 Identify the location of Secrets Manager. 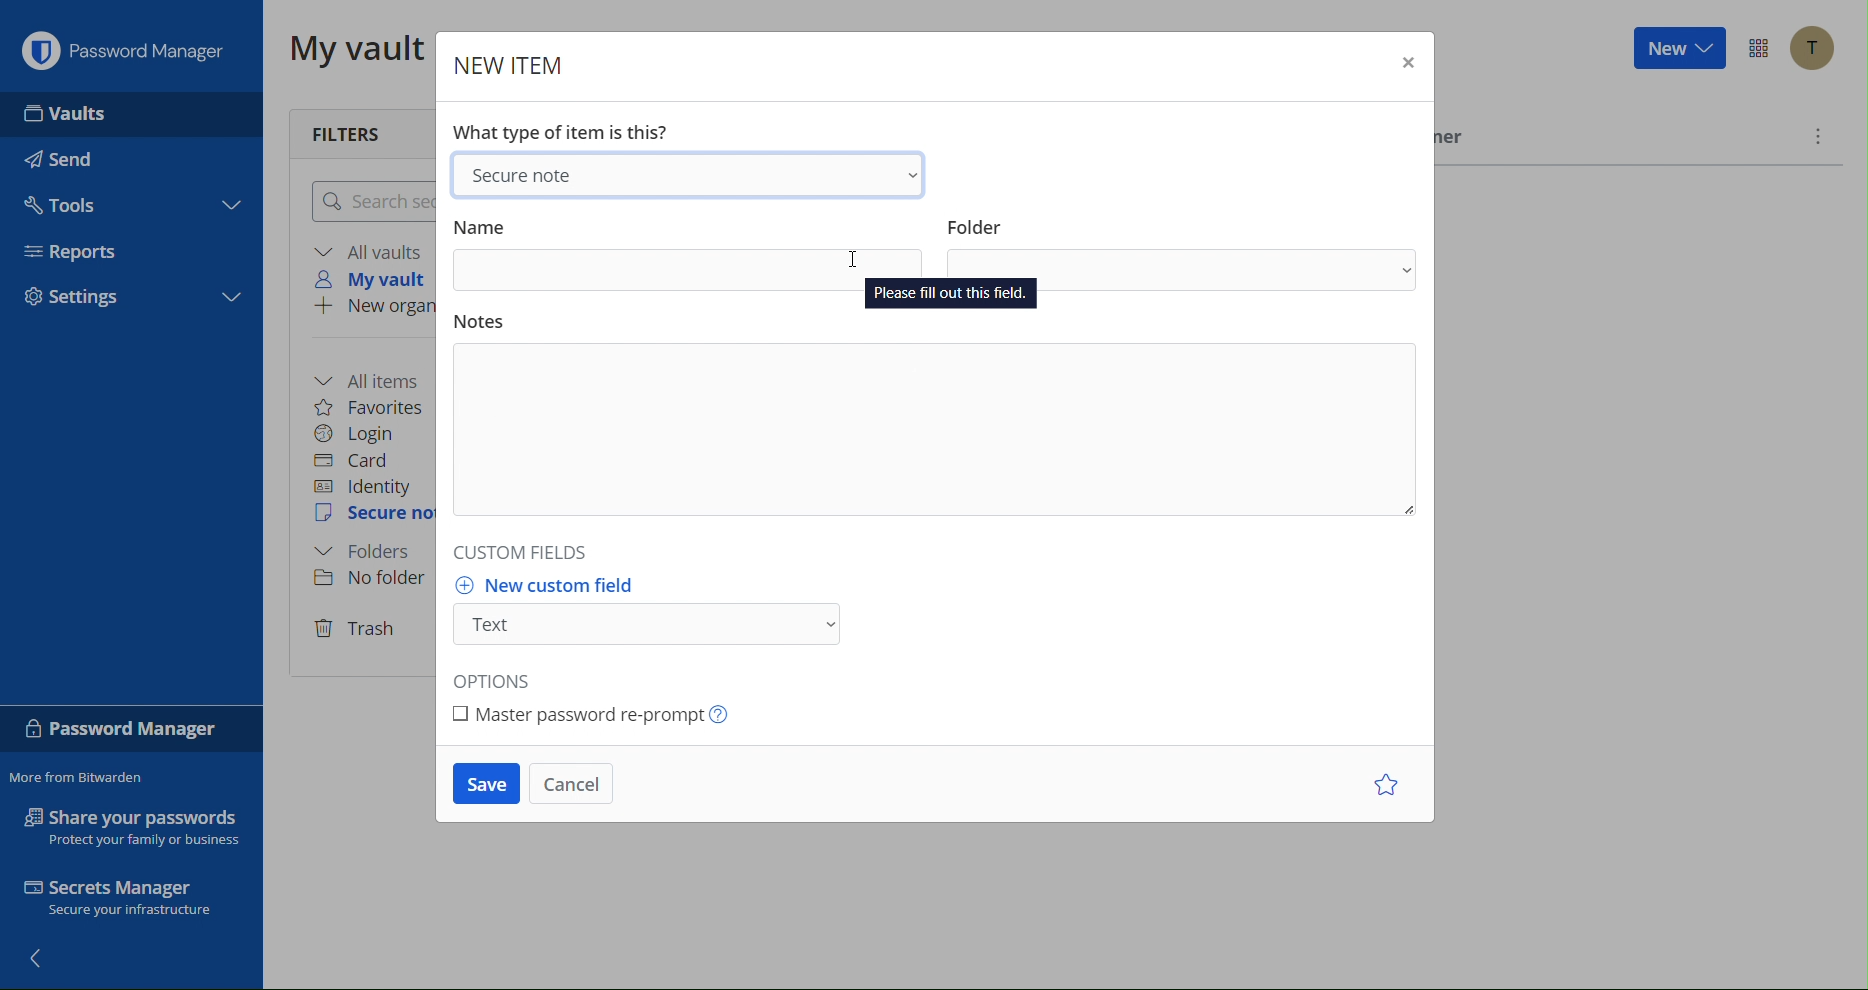
(135, 899).